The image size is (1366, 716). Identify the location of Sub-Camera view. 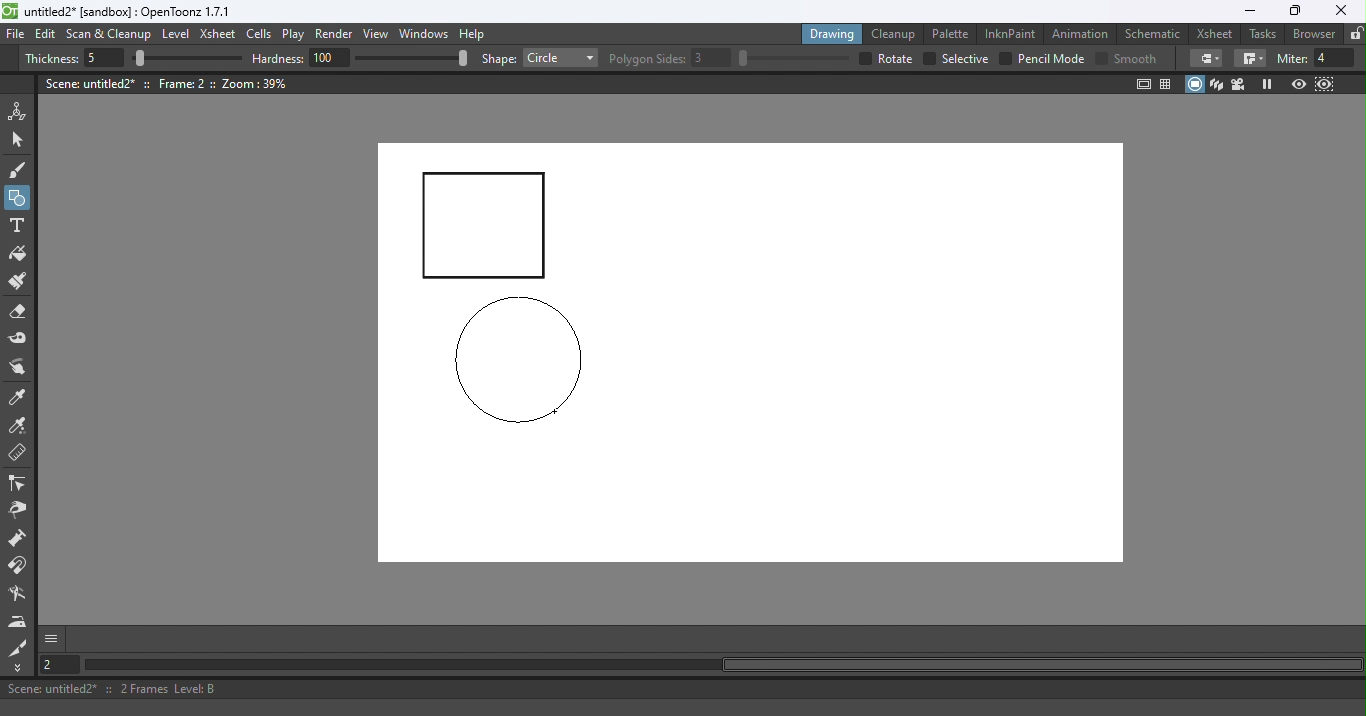
(1326, 84).